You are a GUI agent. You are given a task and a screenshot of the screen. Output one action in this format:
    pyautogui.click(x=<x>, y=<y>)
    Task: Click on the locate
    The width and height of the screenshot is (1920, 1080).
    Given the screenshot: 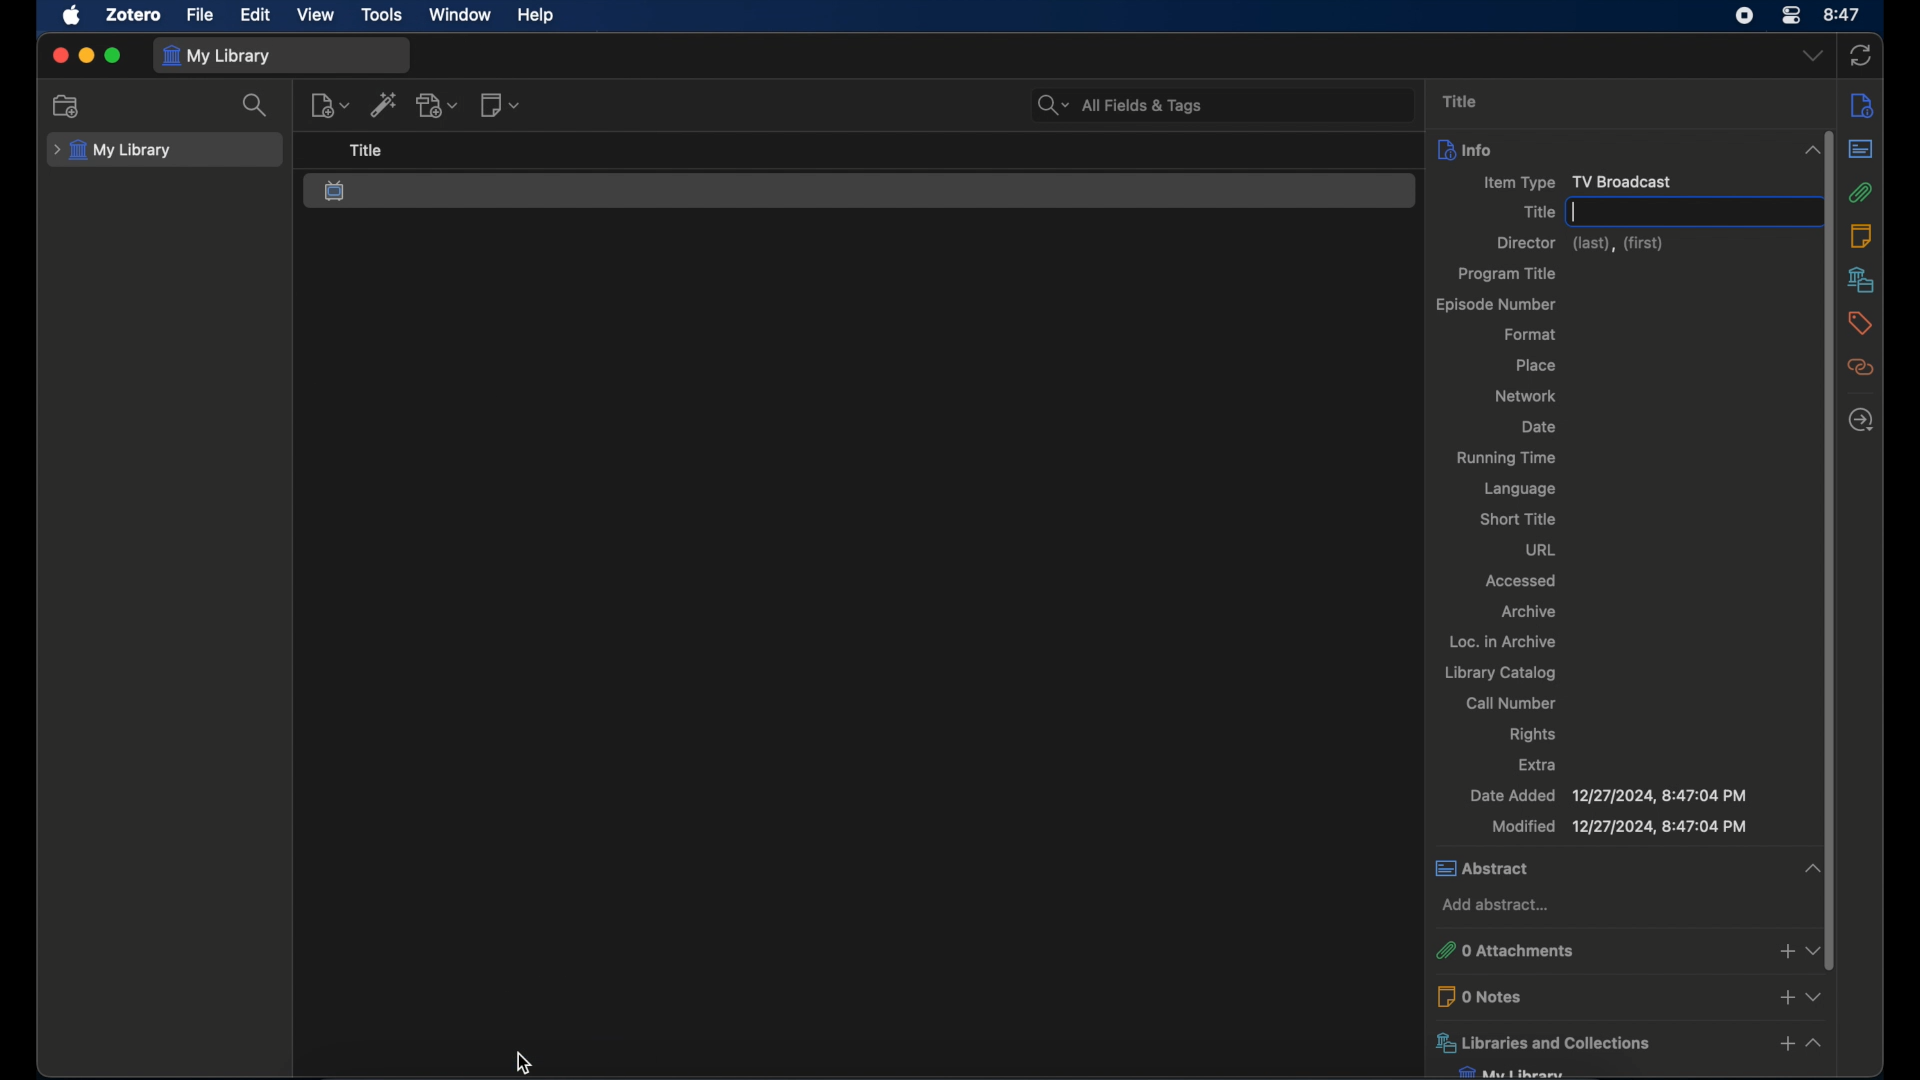 What is the action you would take?
    pyautogui.click(x=1861, y=420)
    